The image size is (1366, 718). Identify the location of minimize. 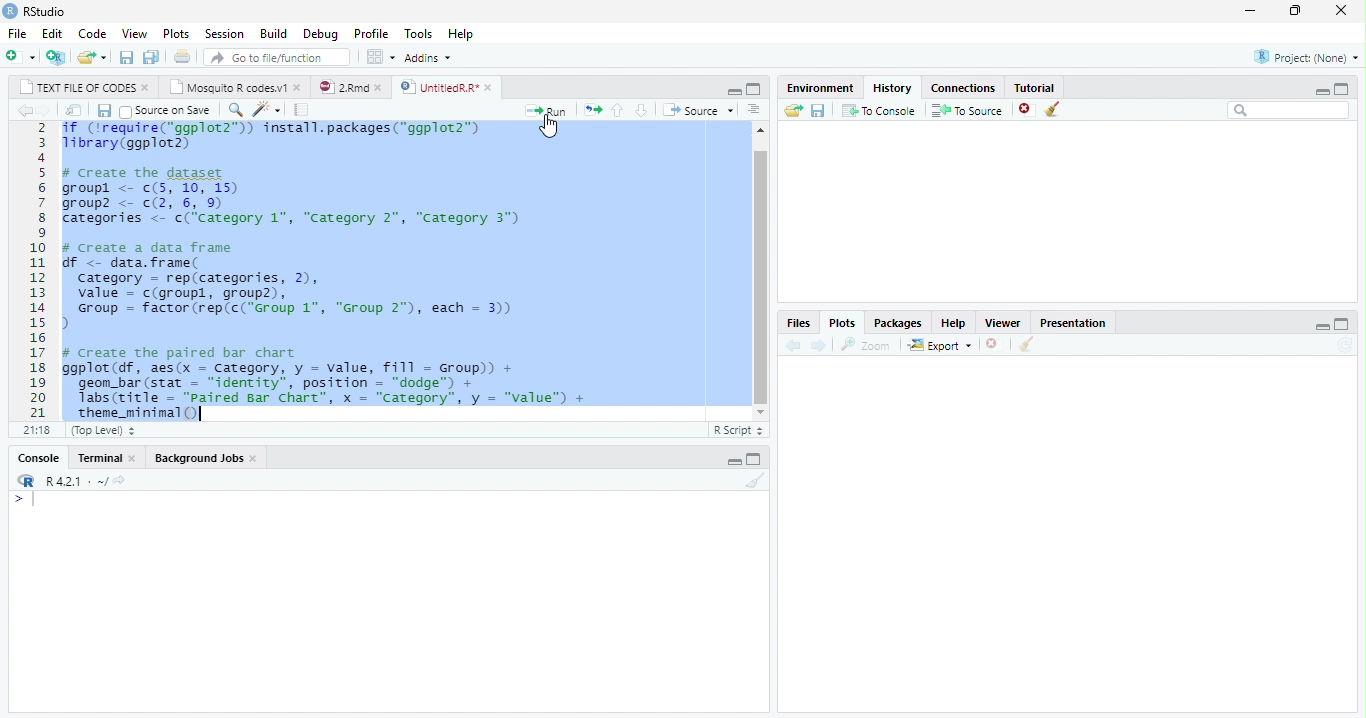
(733, 90).